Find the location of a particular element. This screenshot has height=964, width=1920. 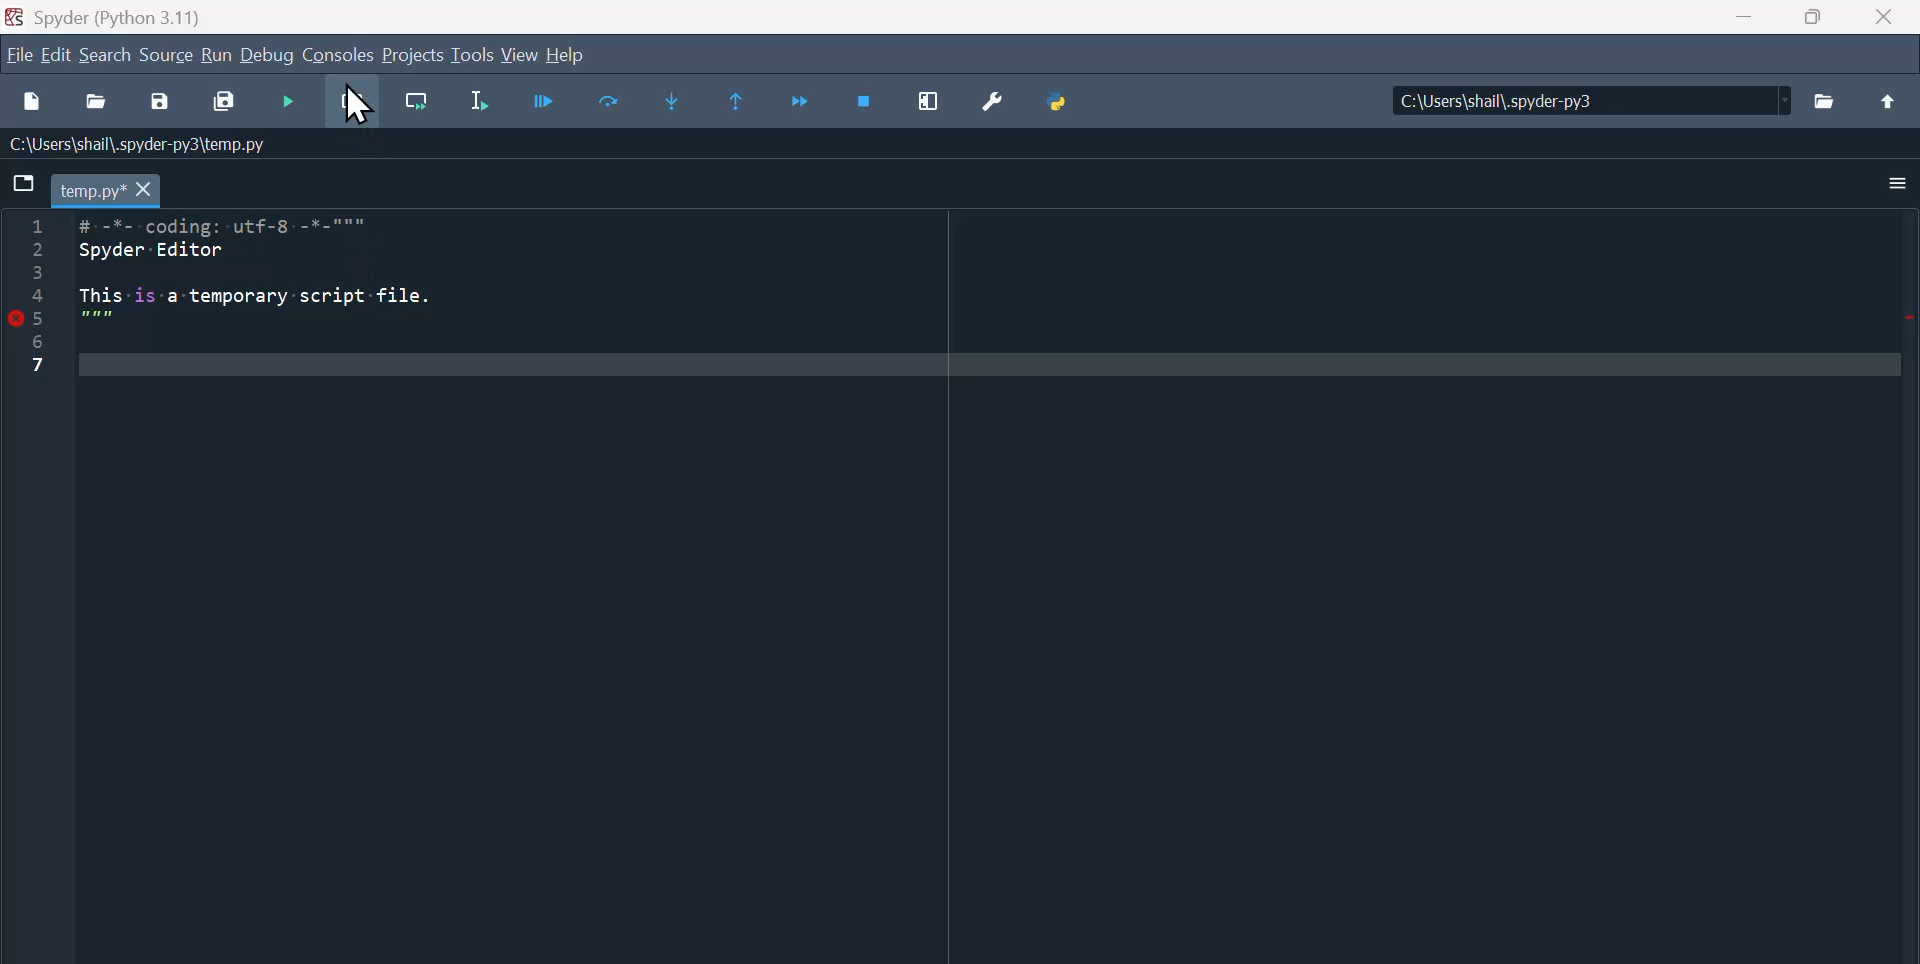

Run current cell is located at coordinates (417, 103).